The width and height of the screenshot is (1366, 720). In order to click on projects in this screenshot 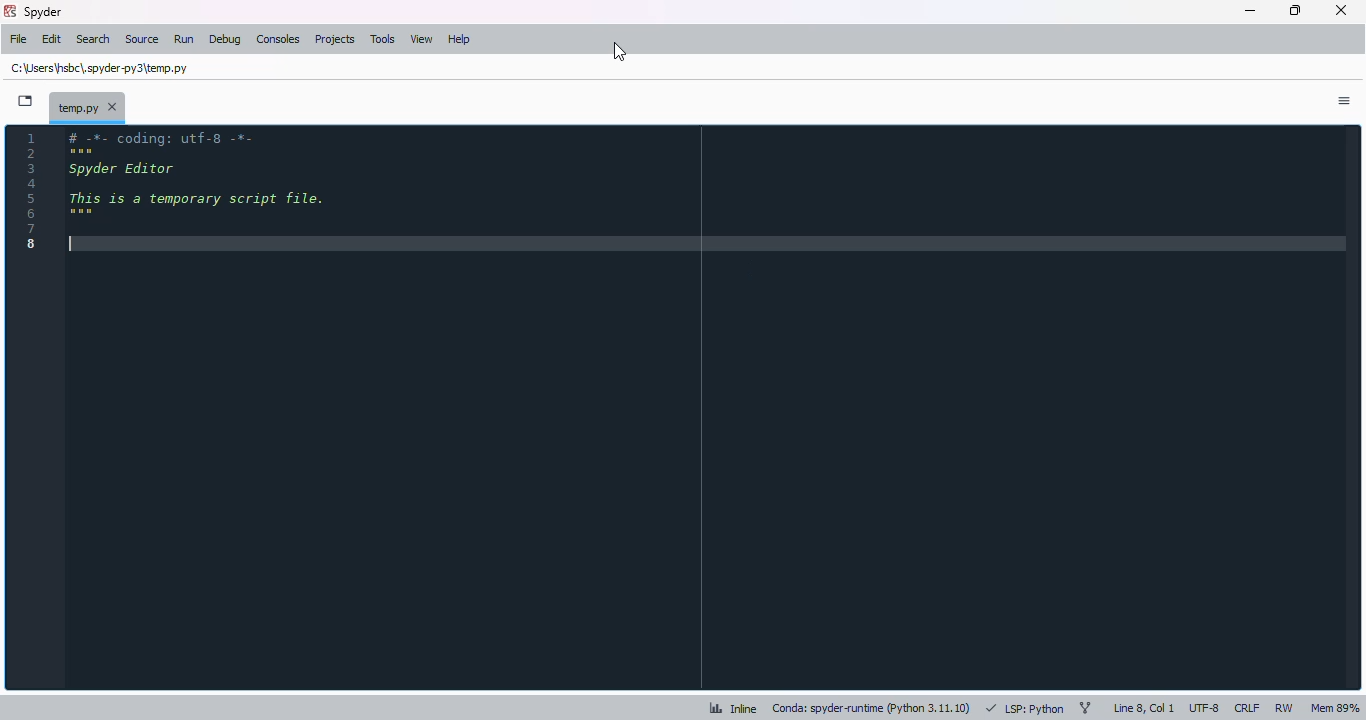, I will do `click(335, 39)`.